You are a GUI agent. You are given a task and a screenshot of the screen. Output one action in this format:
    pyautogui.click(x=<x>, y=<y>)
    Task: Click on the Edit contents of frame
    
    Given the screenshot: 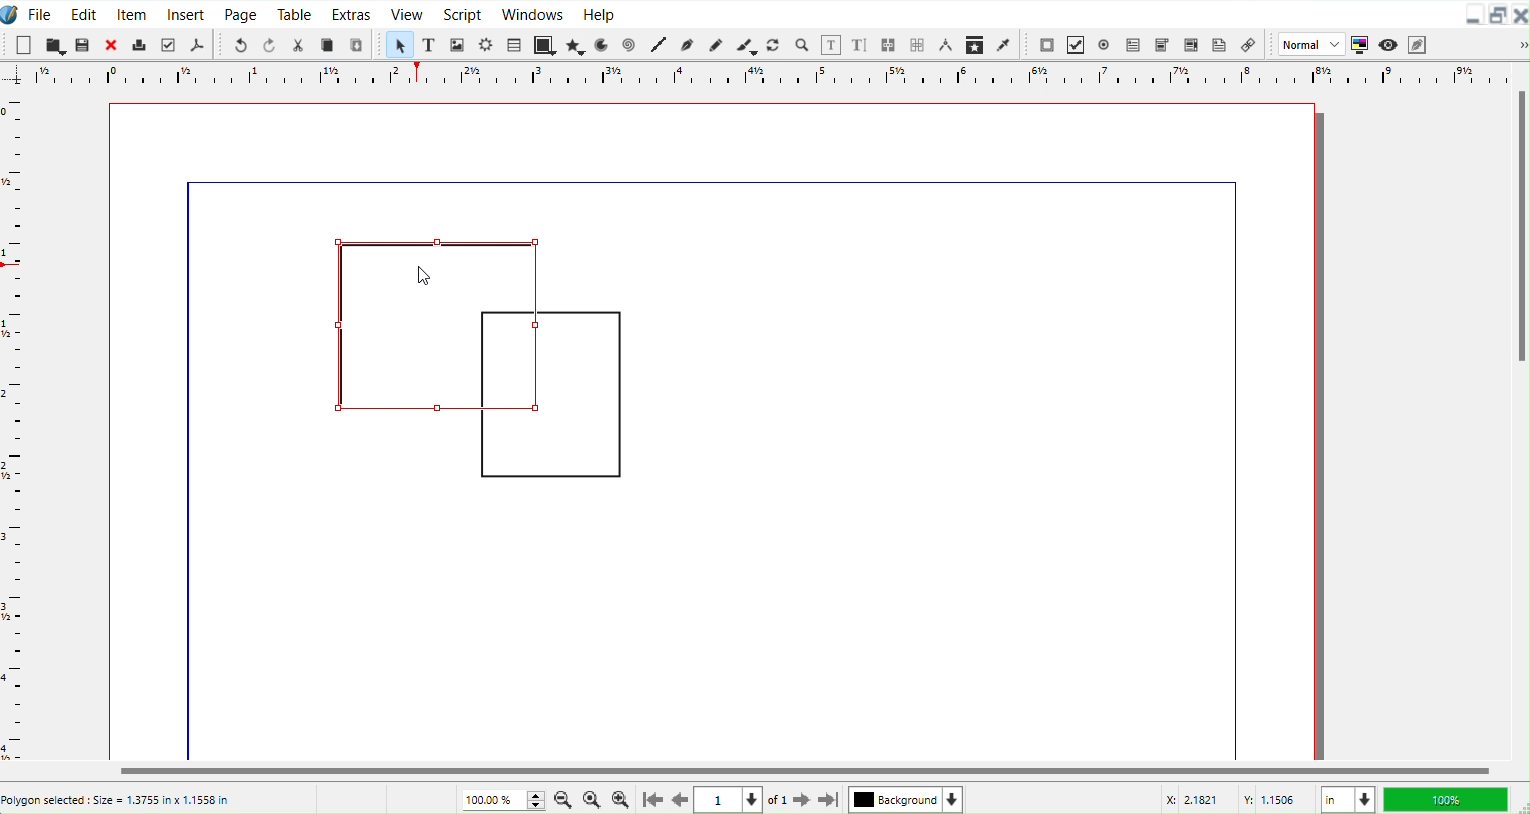 What is the action you would take?
    pyautogui.click(x=831, y=45)
    